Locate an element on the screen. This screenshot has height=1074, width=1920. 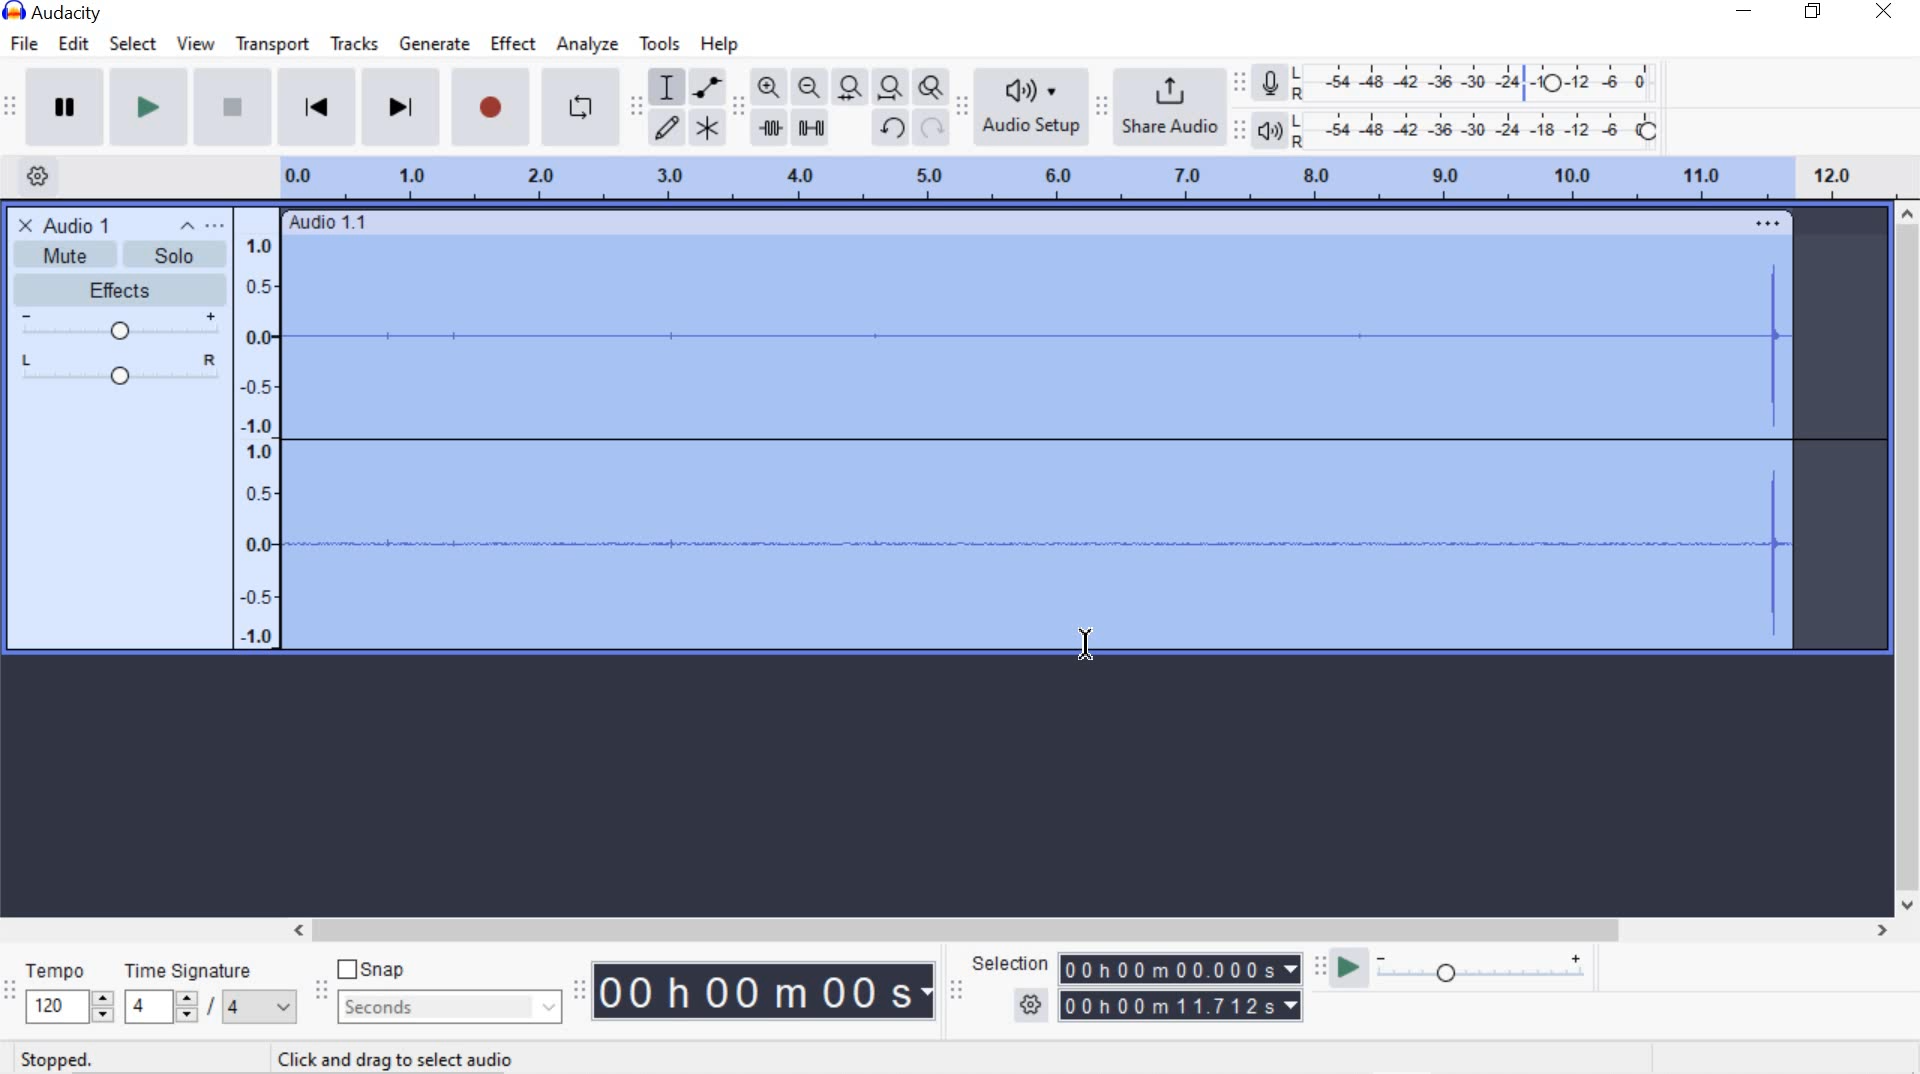
mute is located at coordinates (65, 255).